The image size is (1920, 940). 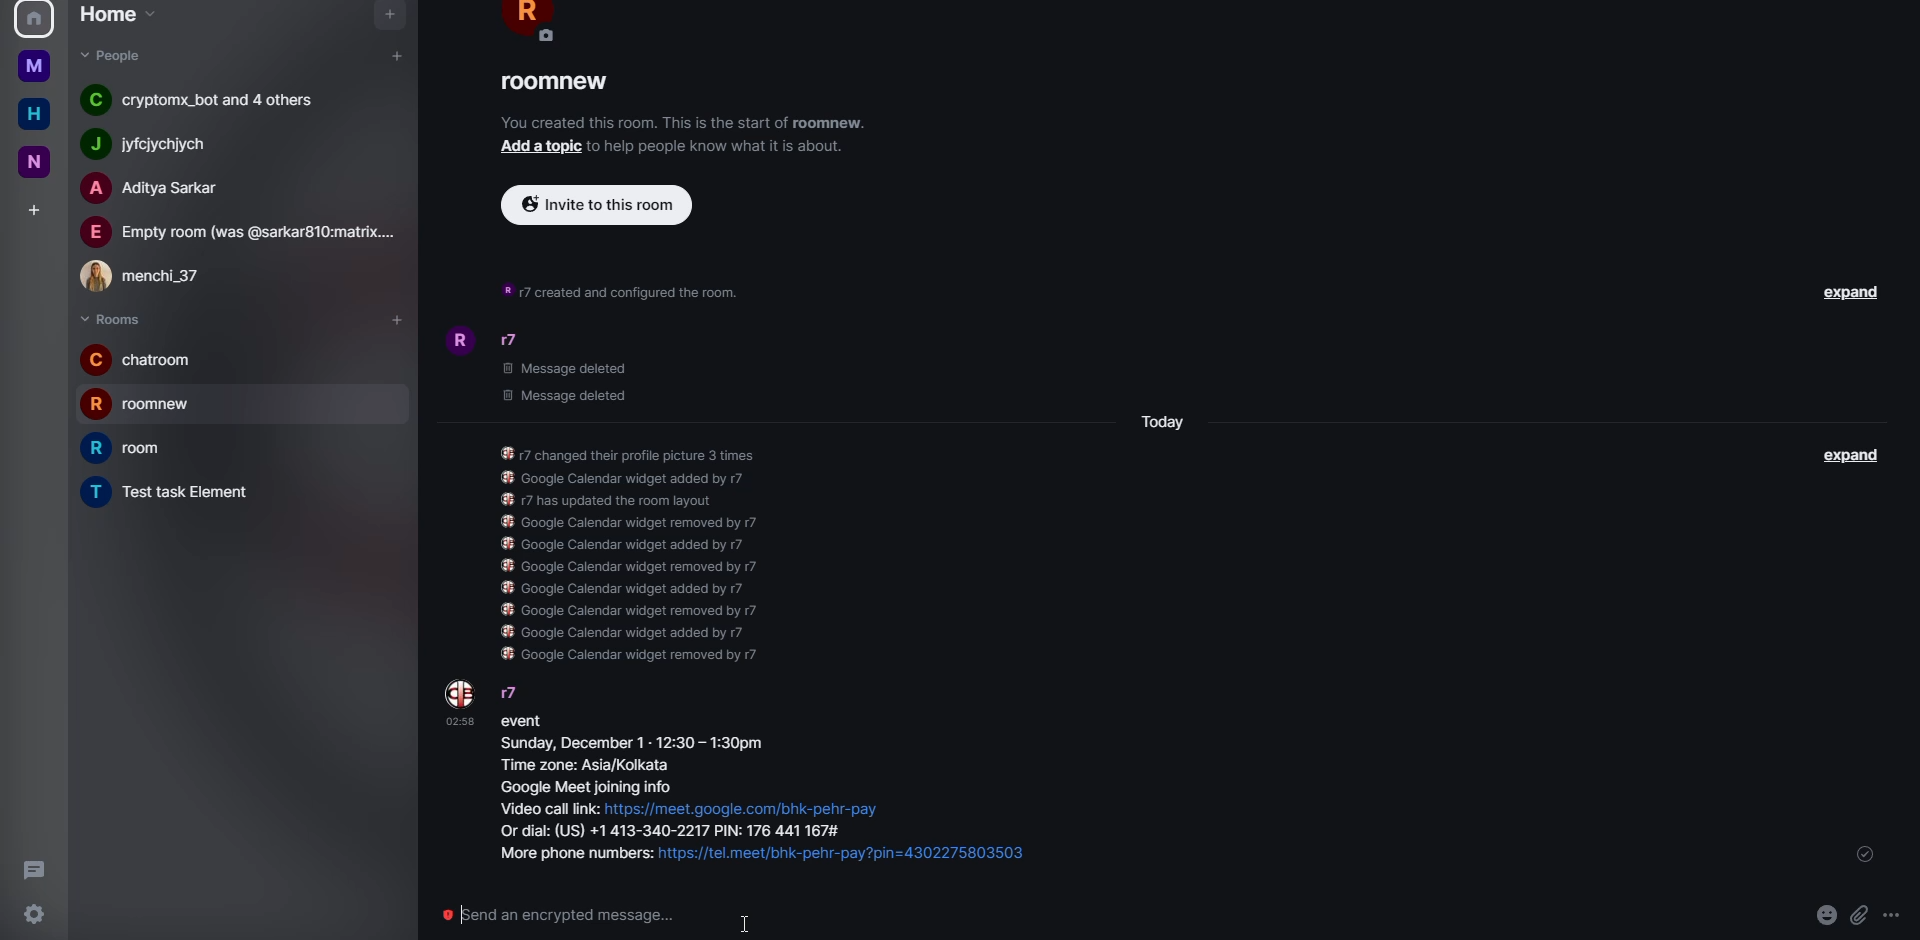 I want to click on navigator, so click(x=387, y=16).